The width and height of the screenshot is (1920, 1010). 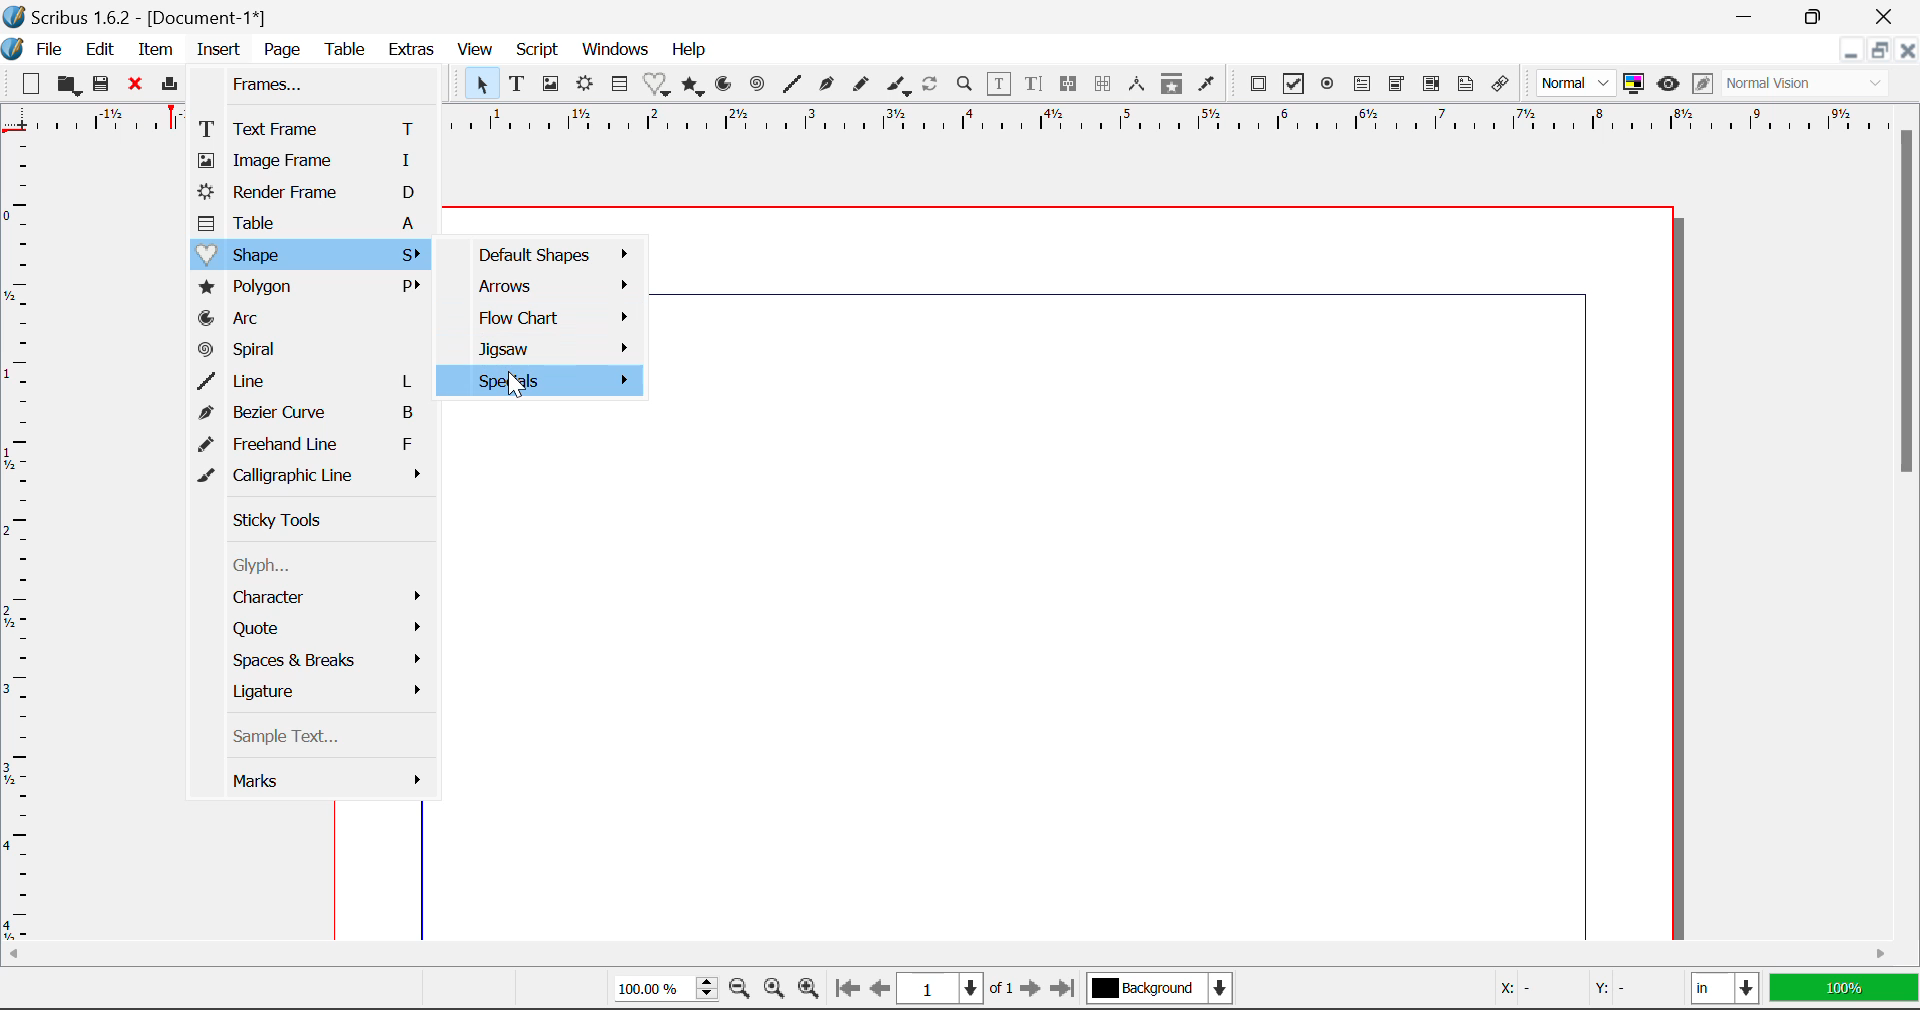 I want to click on Item, so click(x=156, y=51).